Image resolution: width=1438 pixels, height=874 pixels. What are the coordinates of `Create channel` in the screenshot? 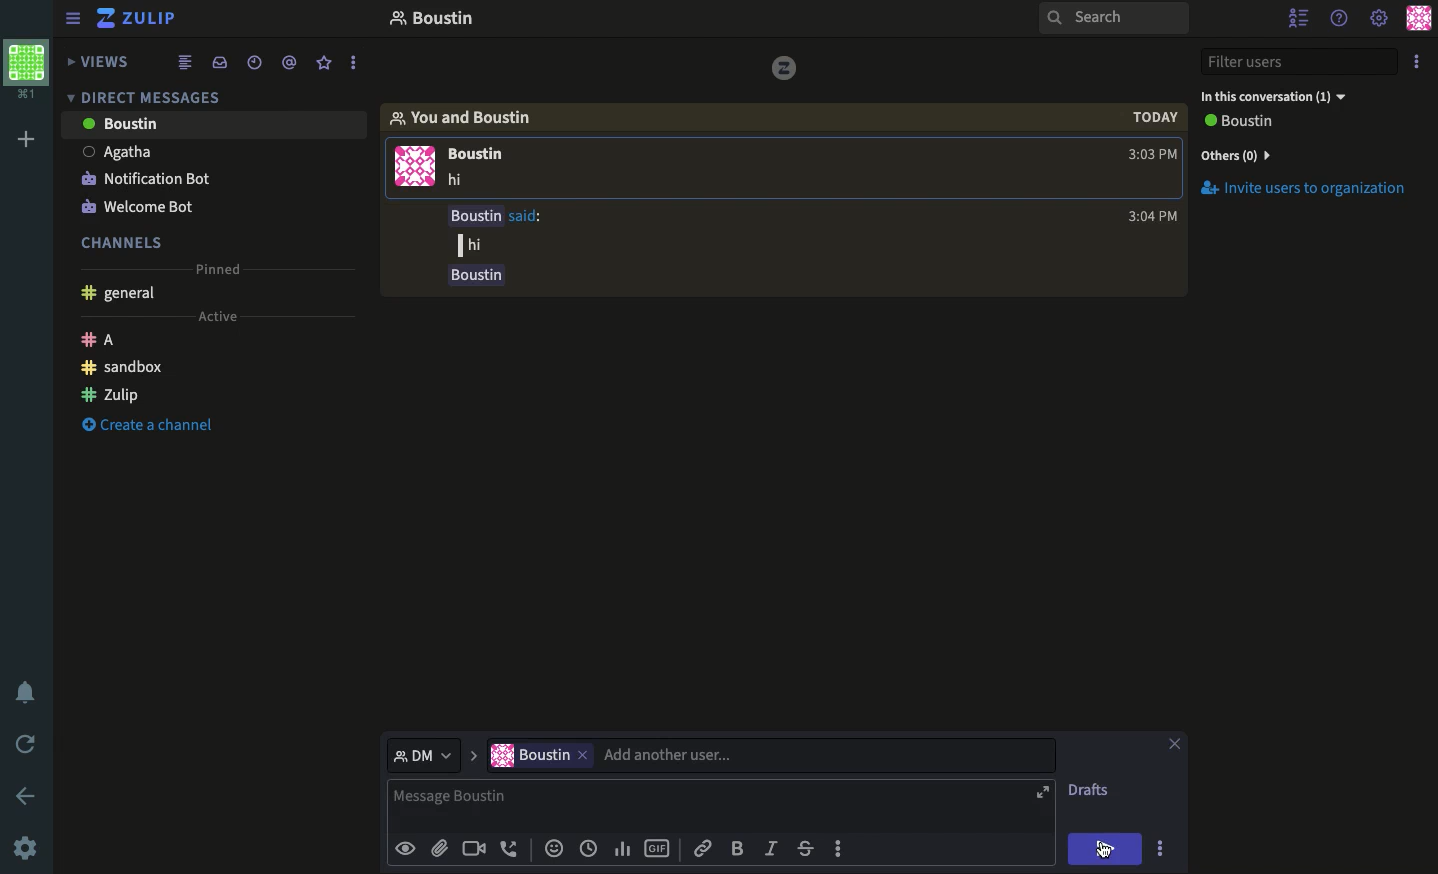 It's located at (149, 427).